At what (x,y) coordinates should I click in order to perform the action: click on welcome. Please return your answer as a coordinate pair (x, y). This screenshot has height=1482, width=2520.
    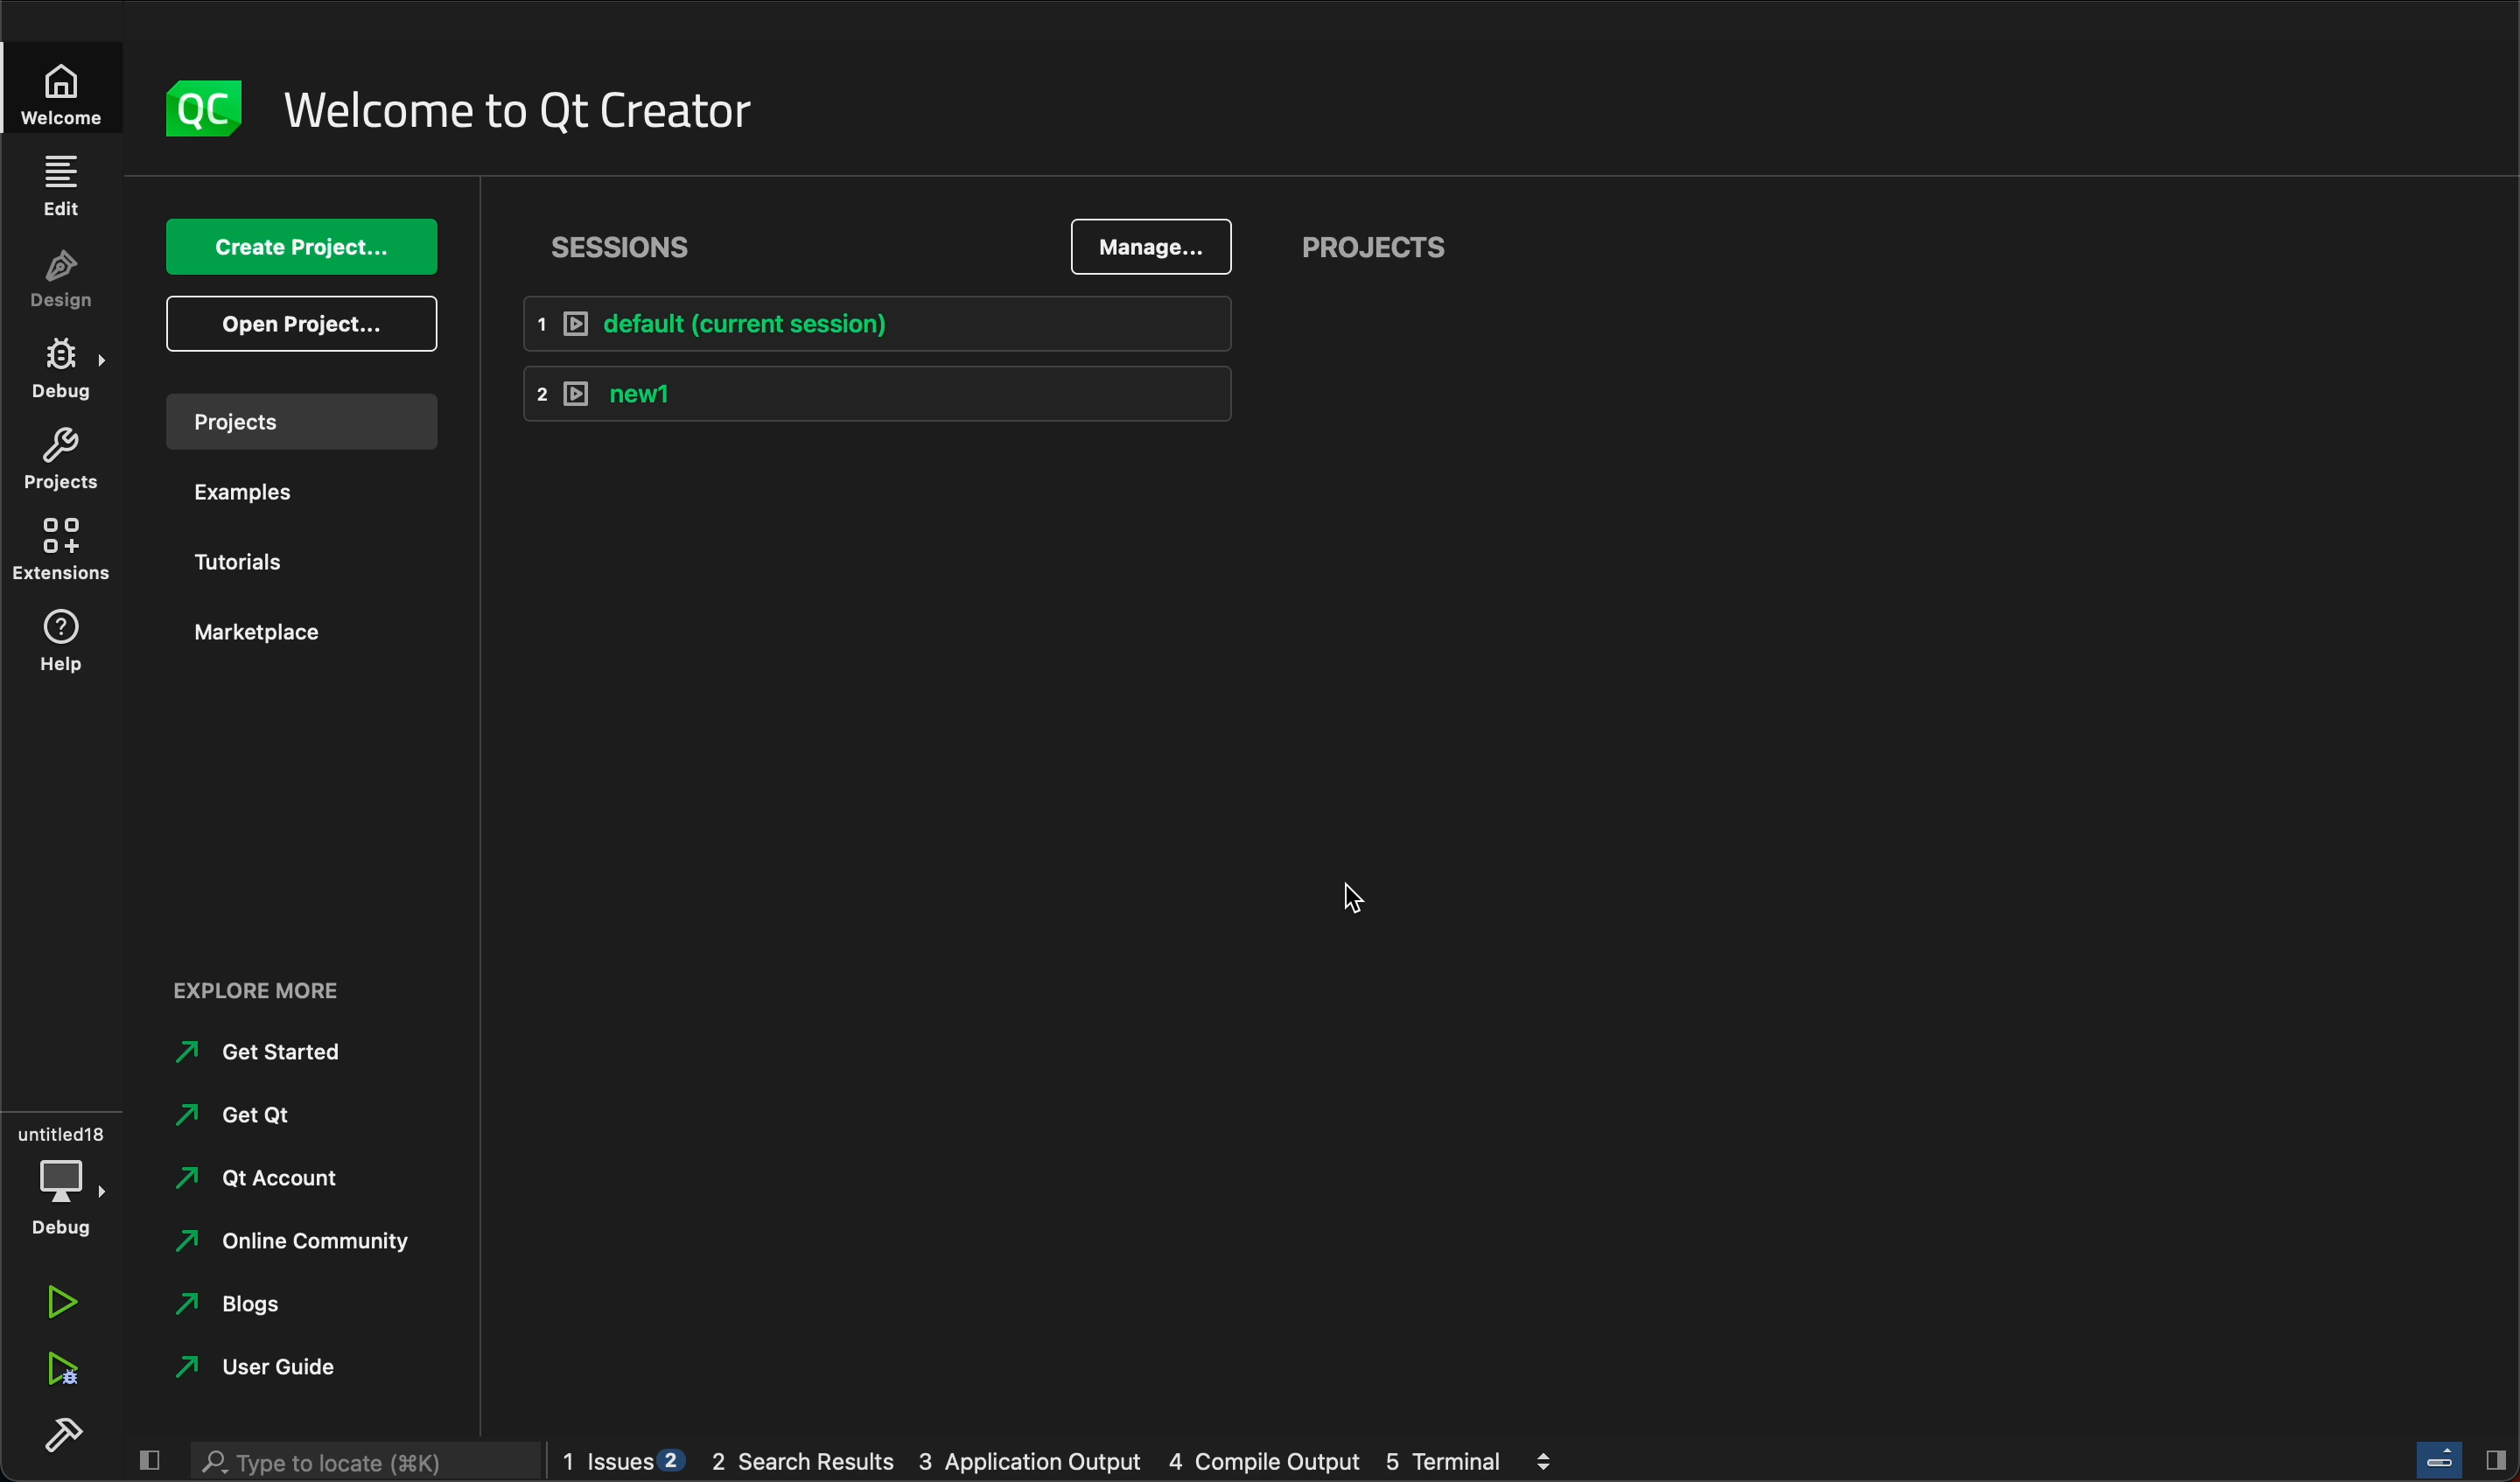
    Looking at the image, I should click on (517, 105).